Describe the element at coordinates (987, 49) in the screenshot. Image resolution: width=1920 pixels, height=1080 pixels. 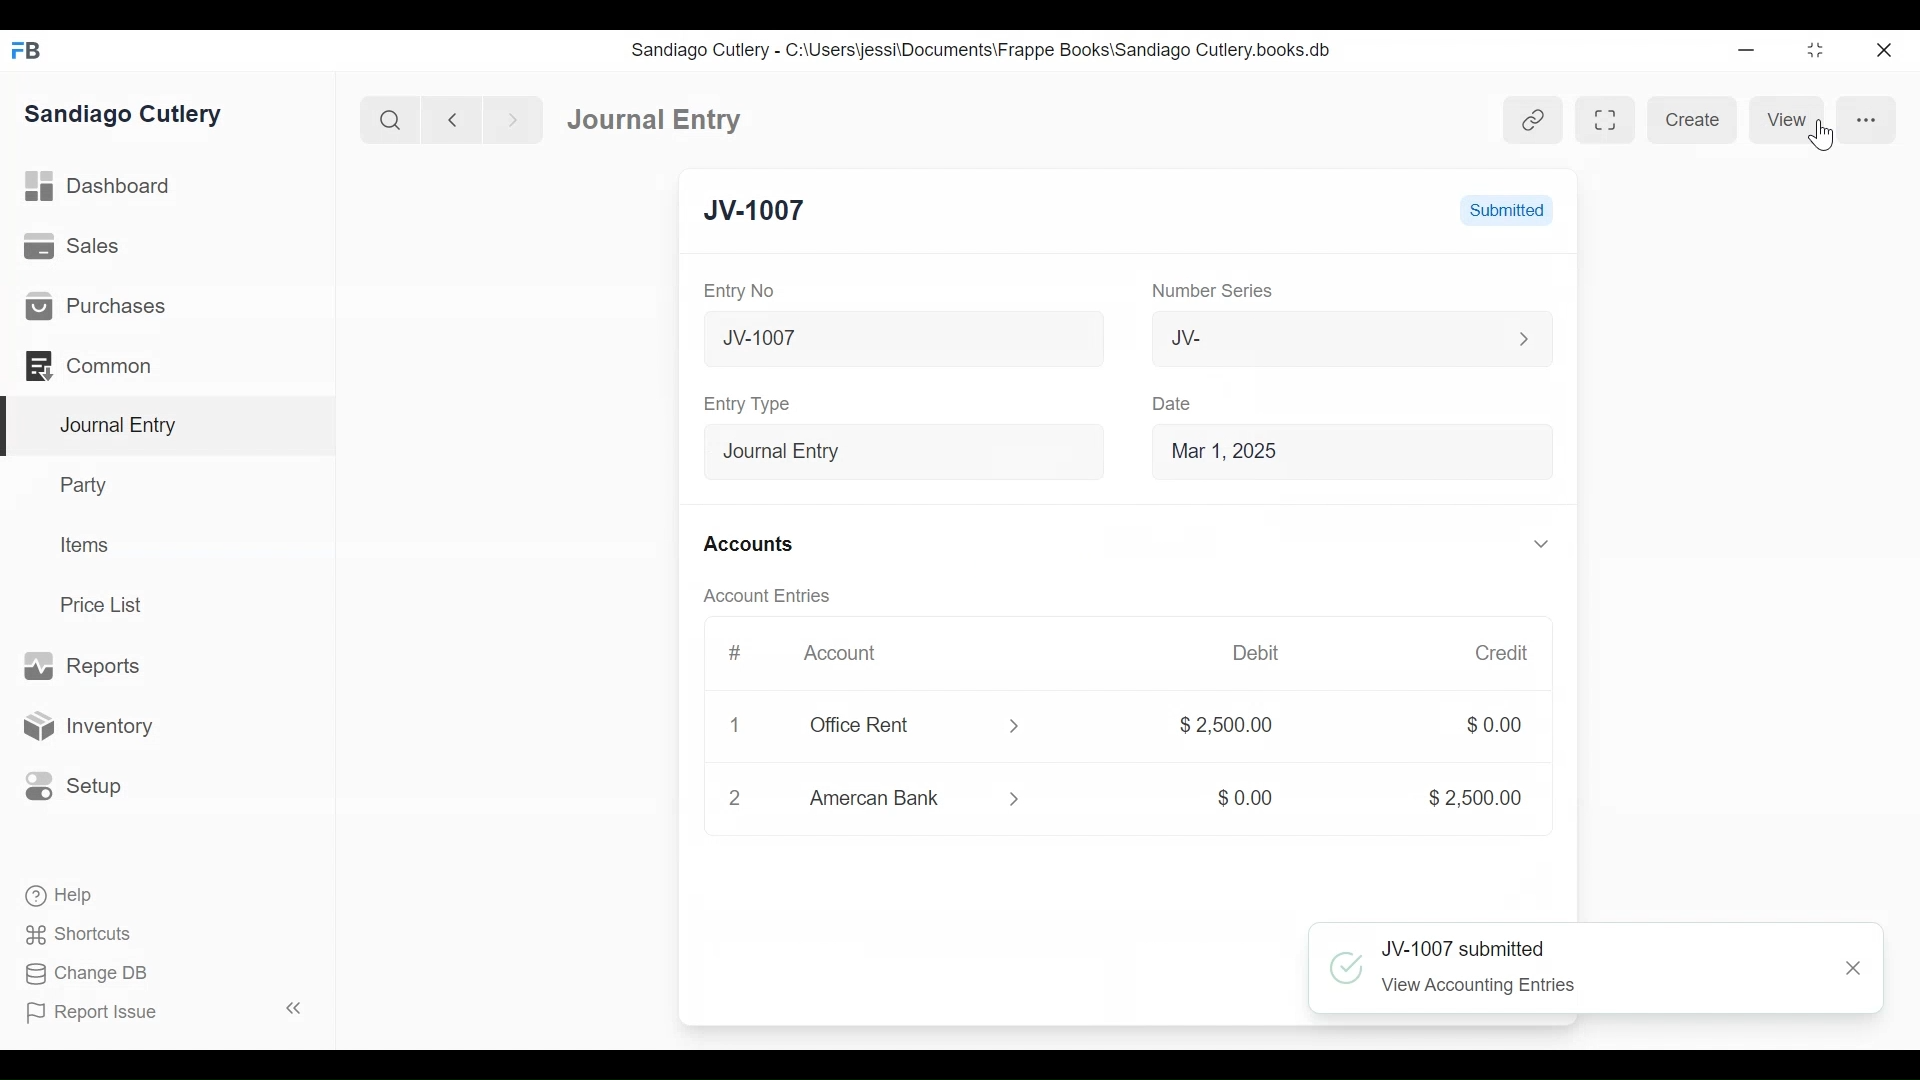
I see `Sandiago Cutlery - C:\Users\jessi\Documents\Frappe Books\Sandiago Cutlery.books.db` at that location.